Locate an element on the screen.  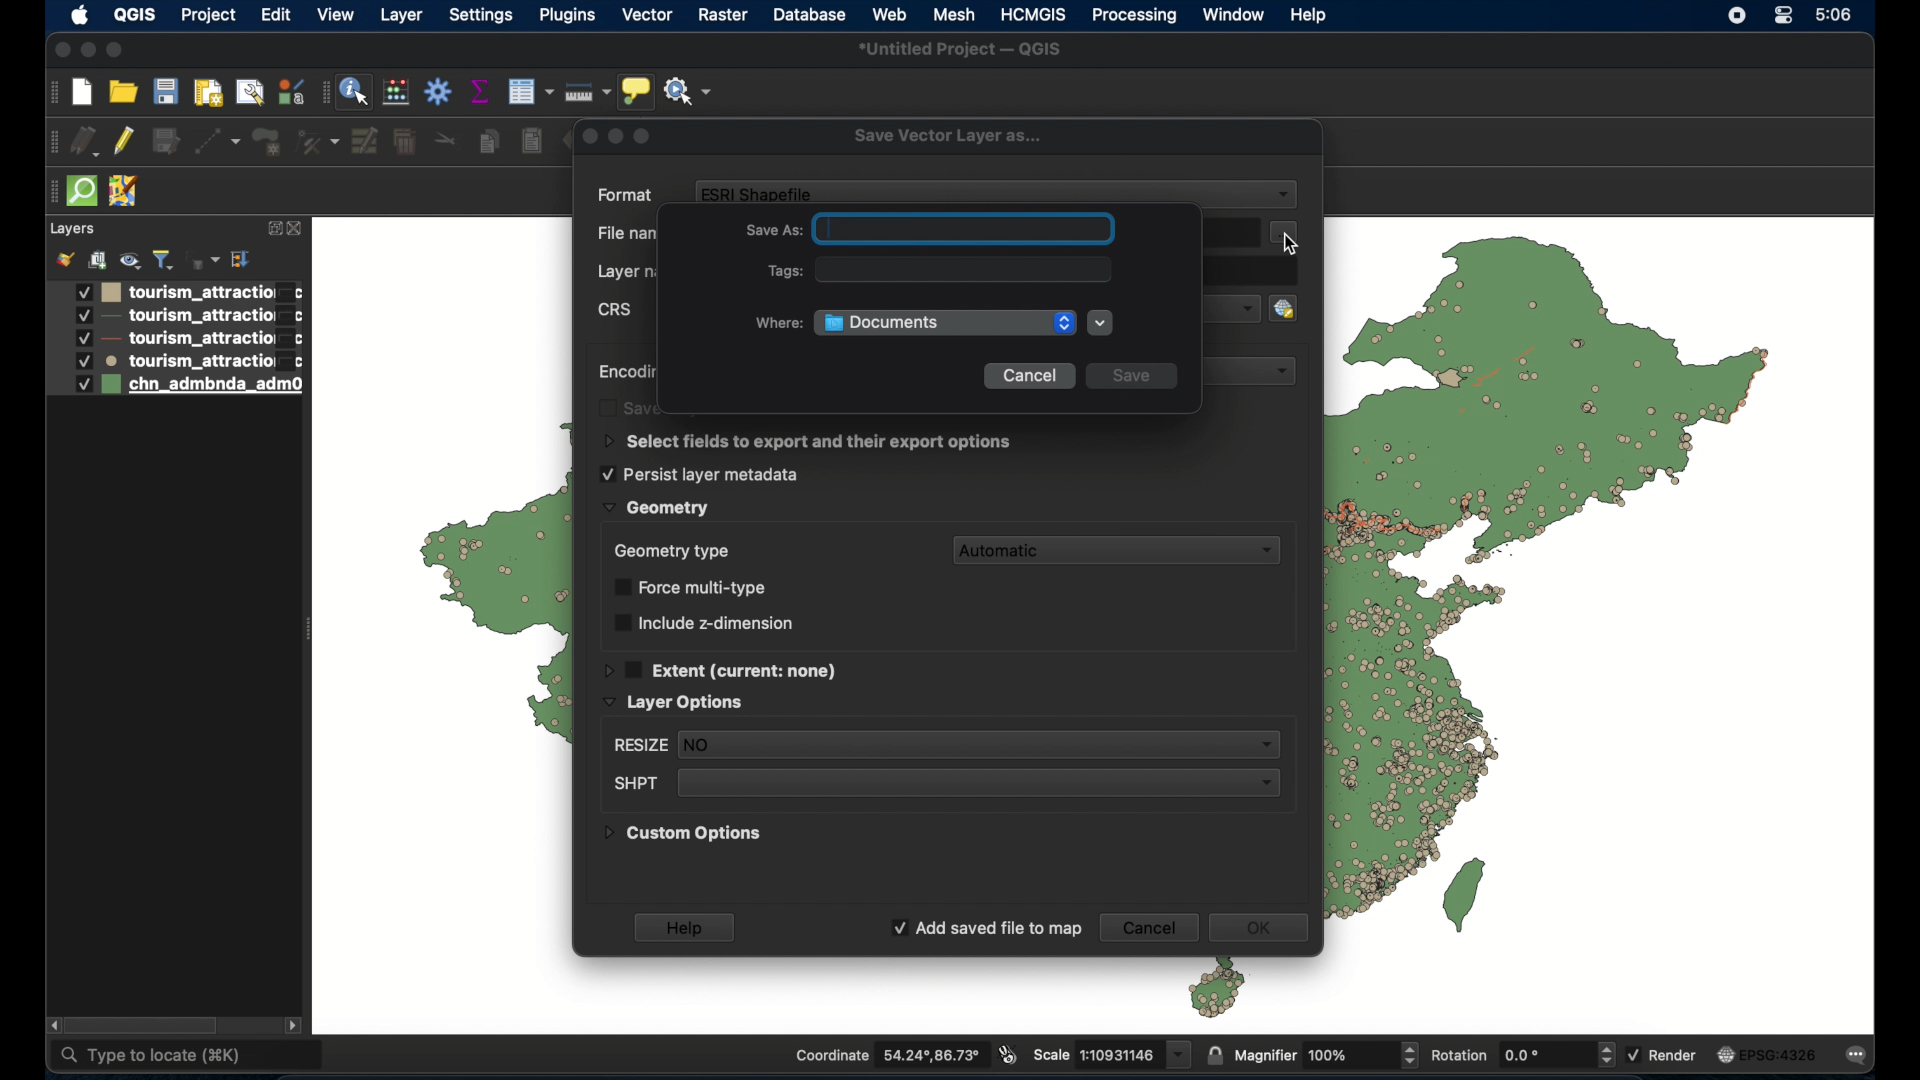
plugins is located at coordinates (570, 16).